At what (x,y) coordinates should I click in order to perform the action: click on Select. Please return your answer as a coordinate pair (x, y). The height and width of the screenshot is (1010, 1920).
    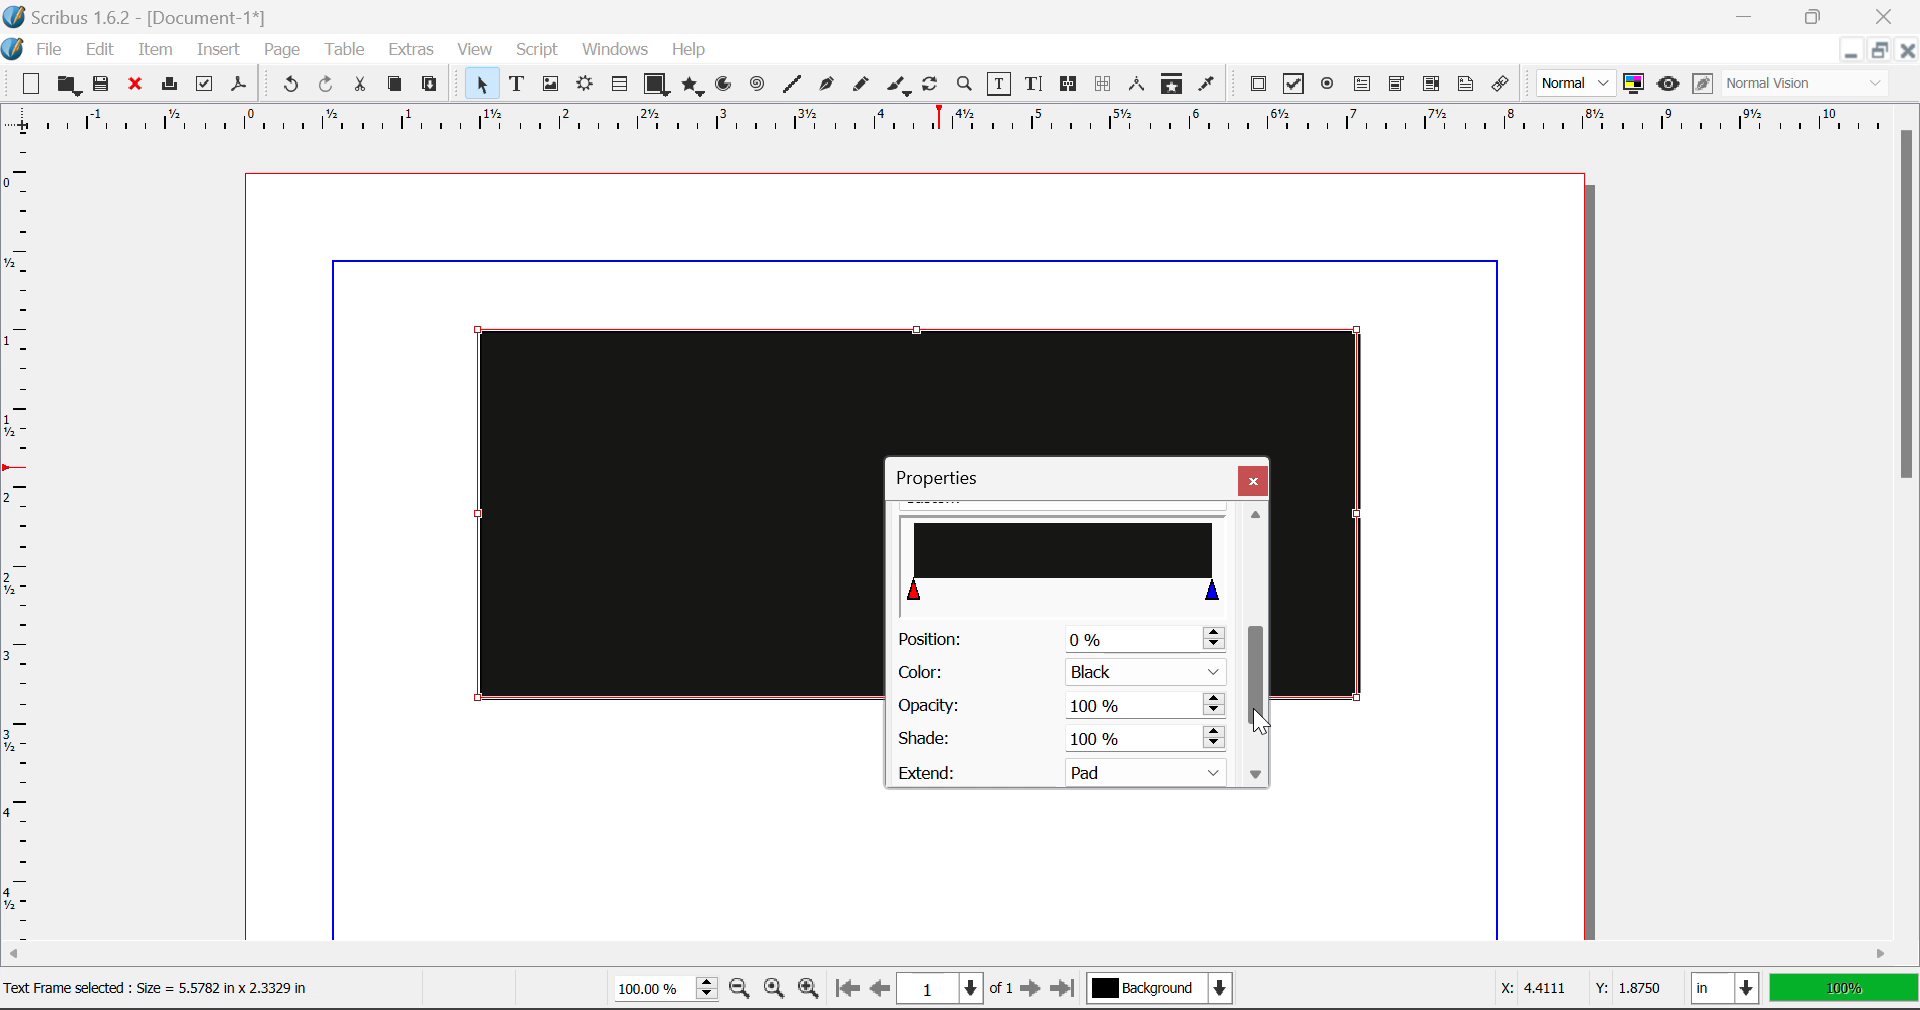
    Looking at the image, I should click on (480, 84).